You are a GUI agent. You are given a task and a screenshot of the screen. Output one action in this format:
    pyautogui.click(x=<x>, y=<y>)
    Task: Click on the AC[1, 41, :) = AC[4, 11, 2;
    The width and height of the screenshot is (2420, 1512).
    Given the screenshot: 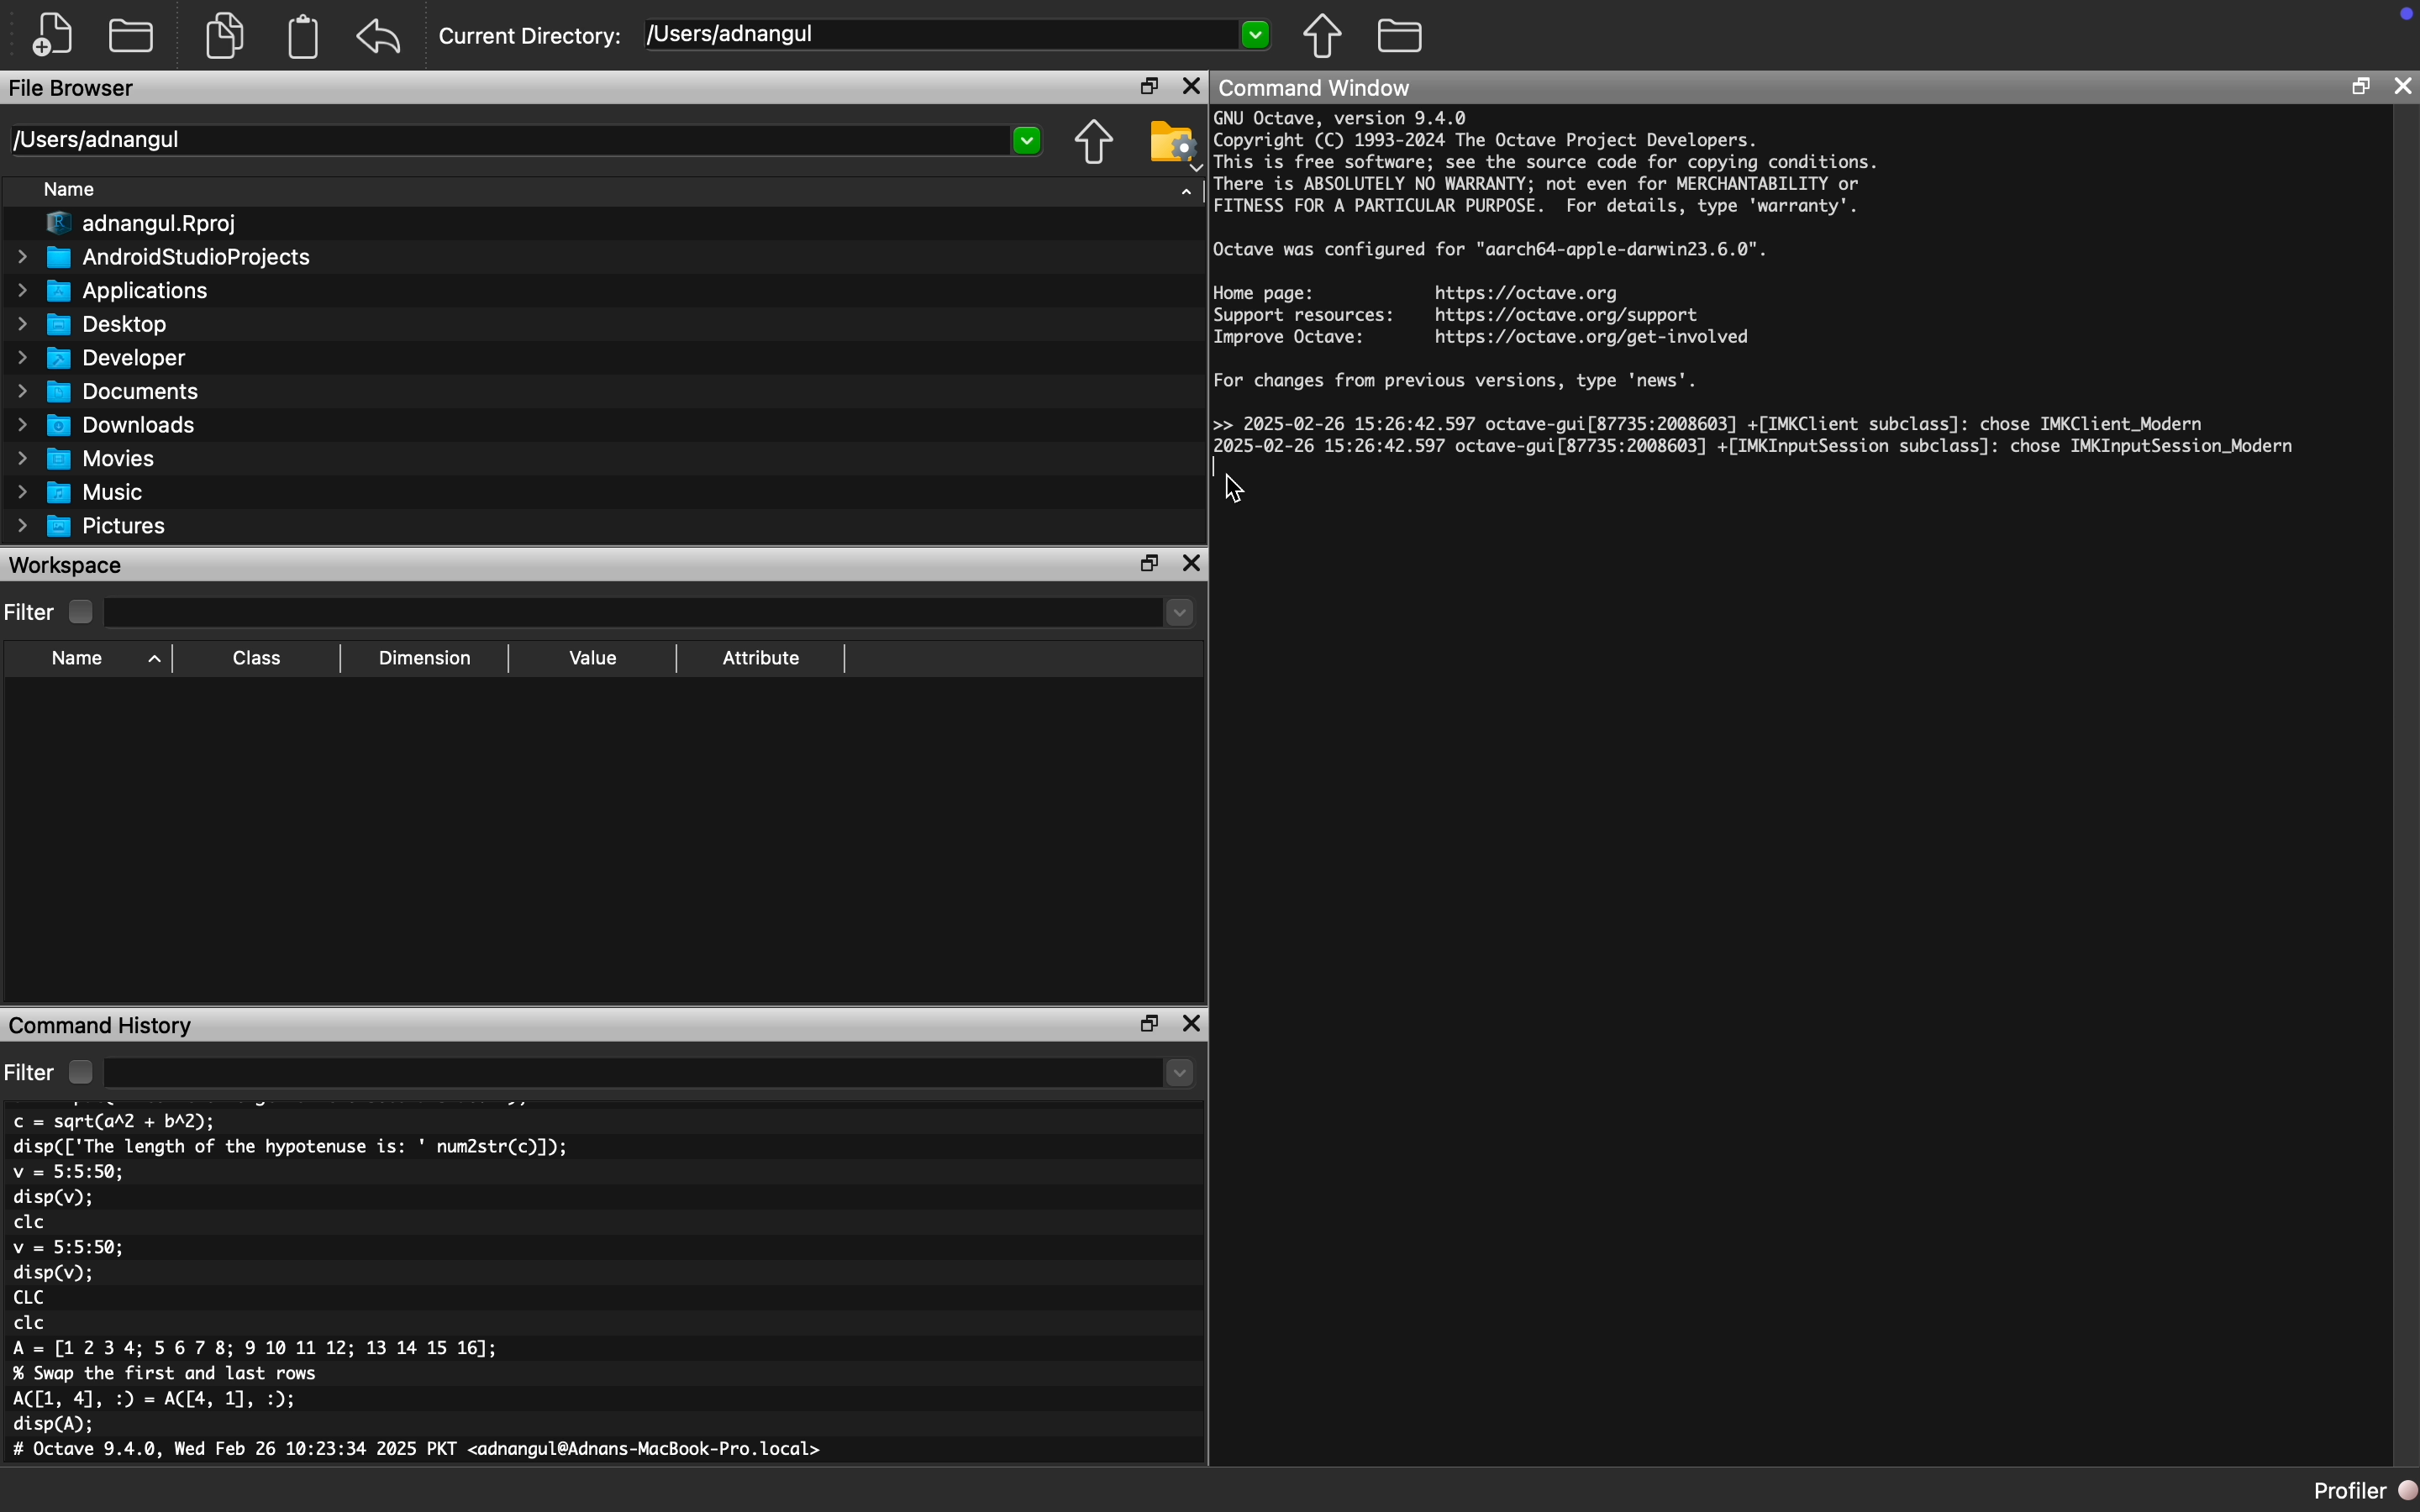 What is the action you would take?
    pyautogui.click(x=159, y=1400)
    